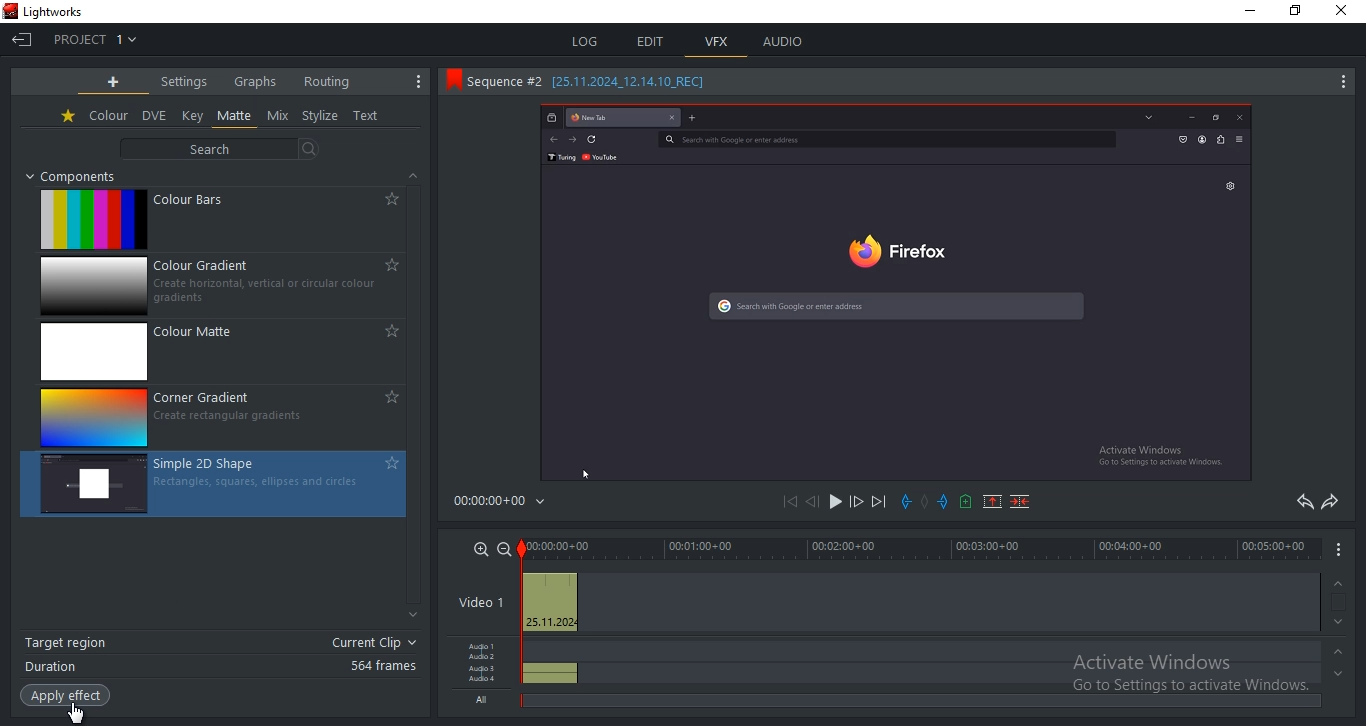 This screenshot has height=726, width=1366. Describe the element at coordinates (51, 12) in the screenshot. I see `app title` at that location.